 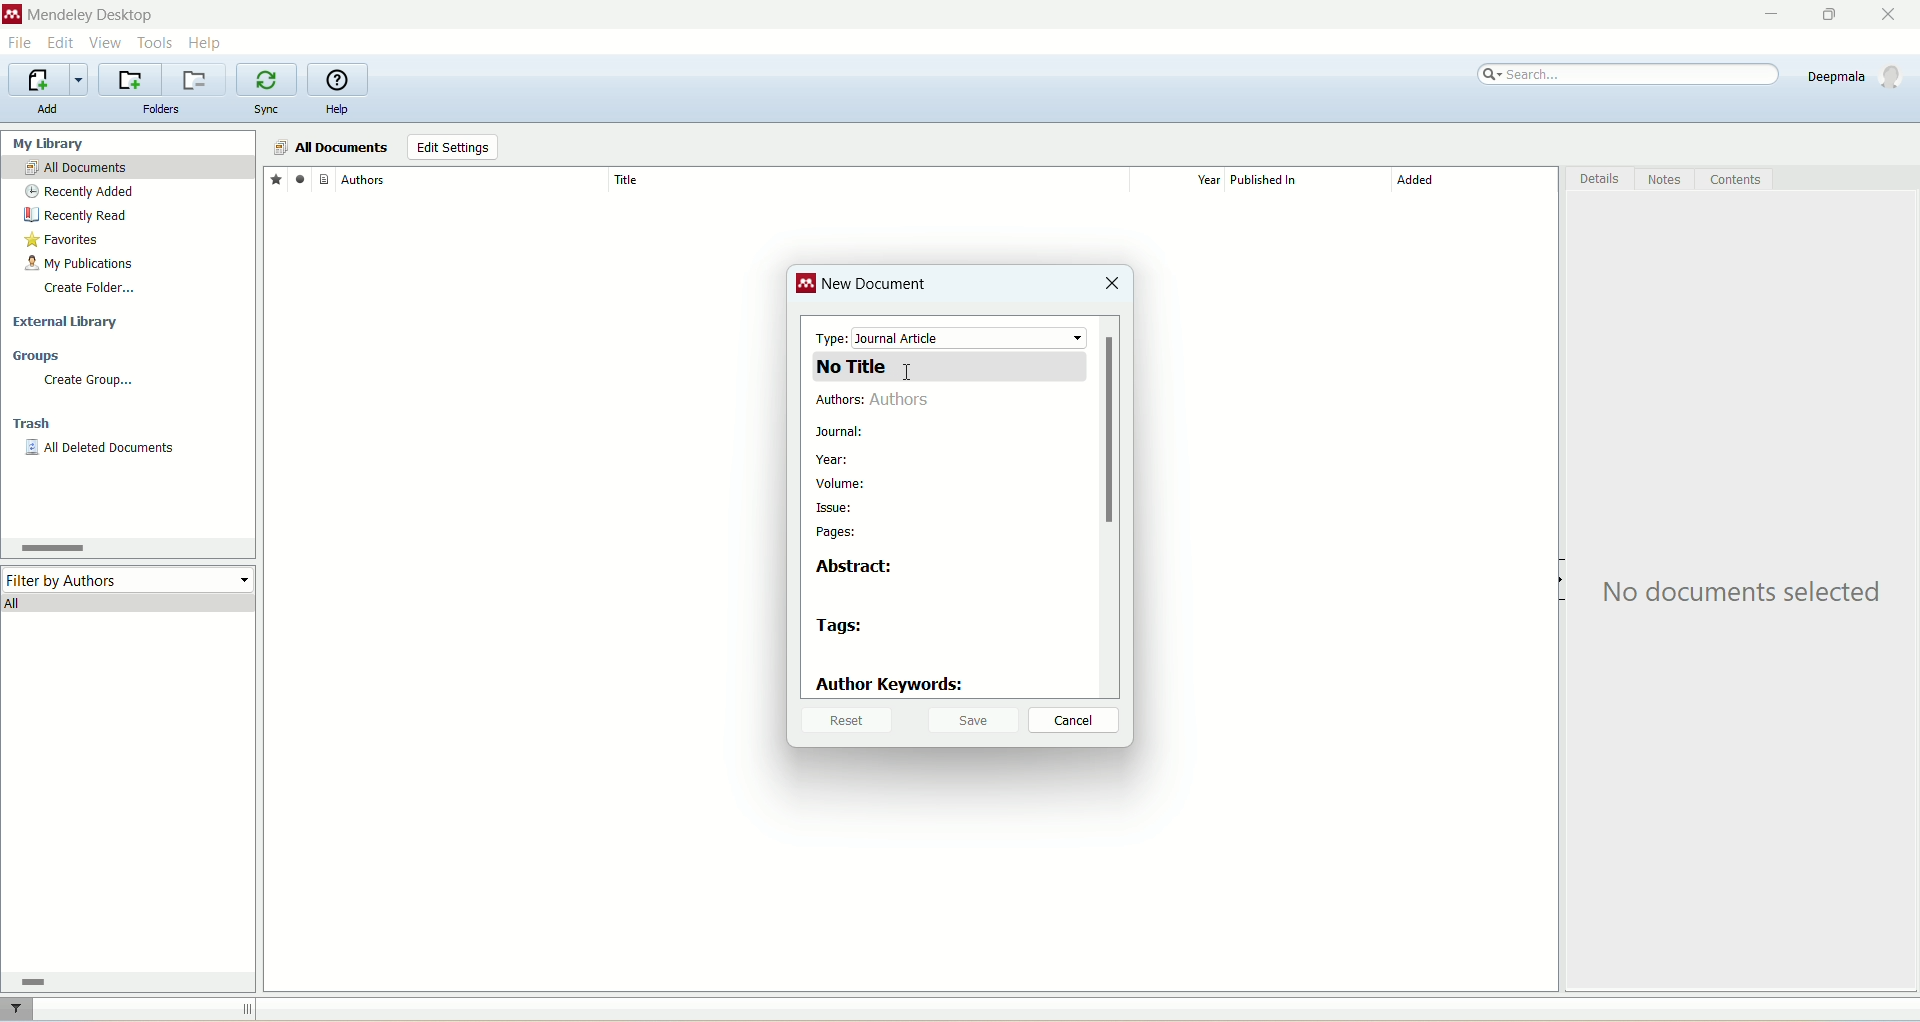 I want to click on sync, so click(x=269, y=110).